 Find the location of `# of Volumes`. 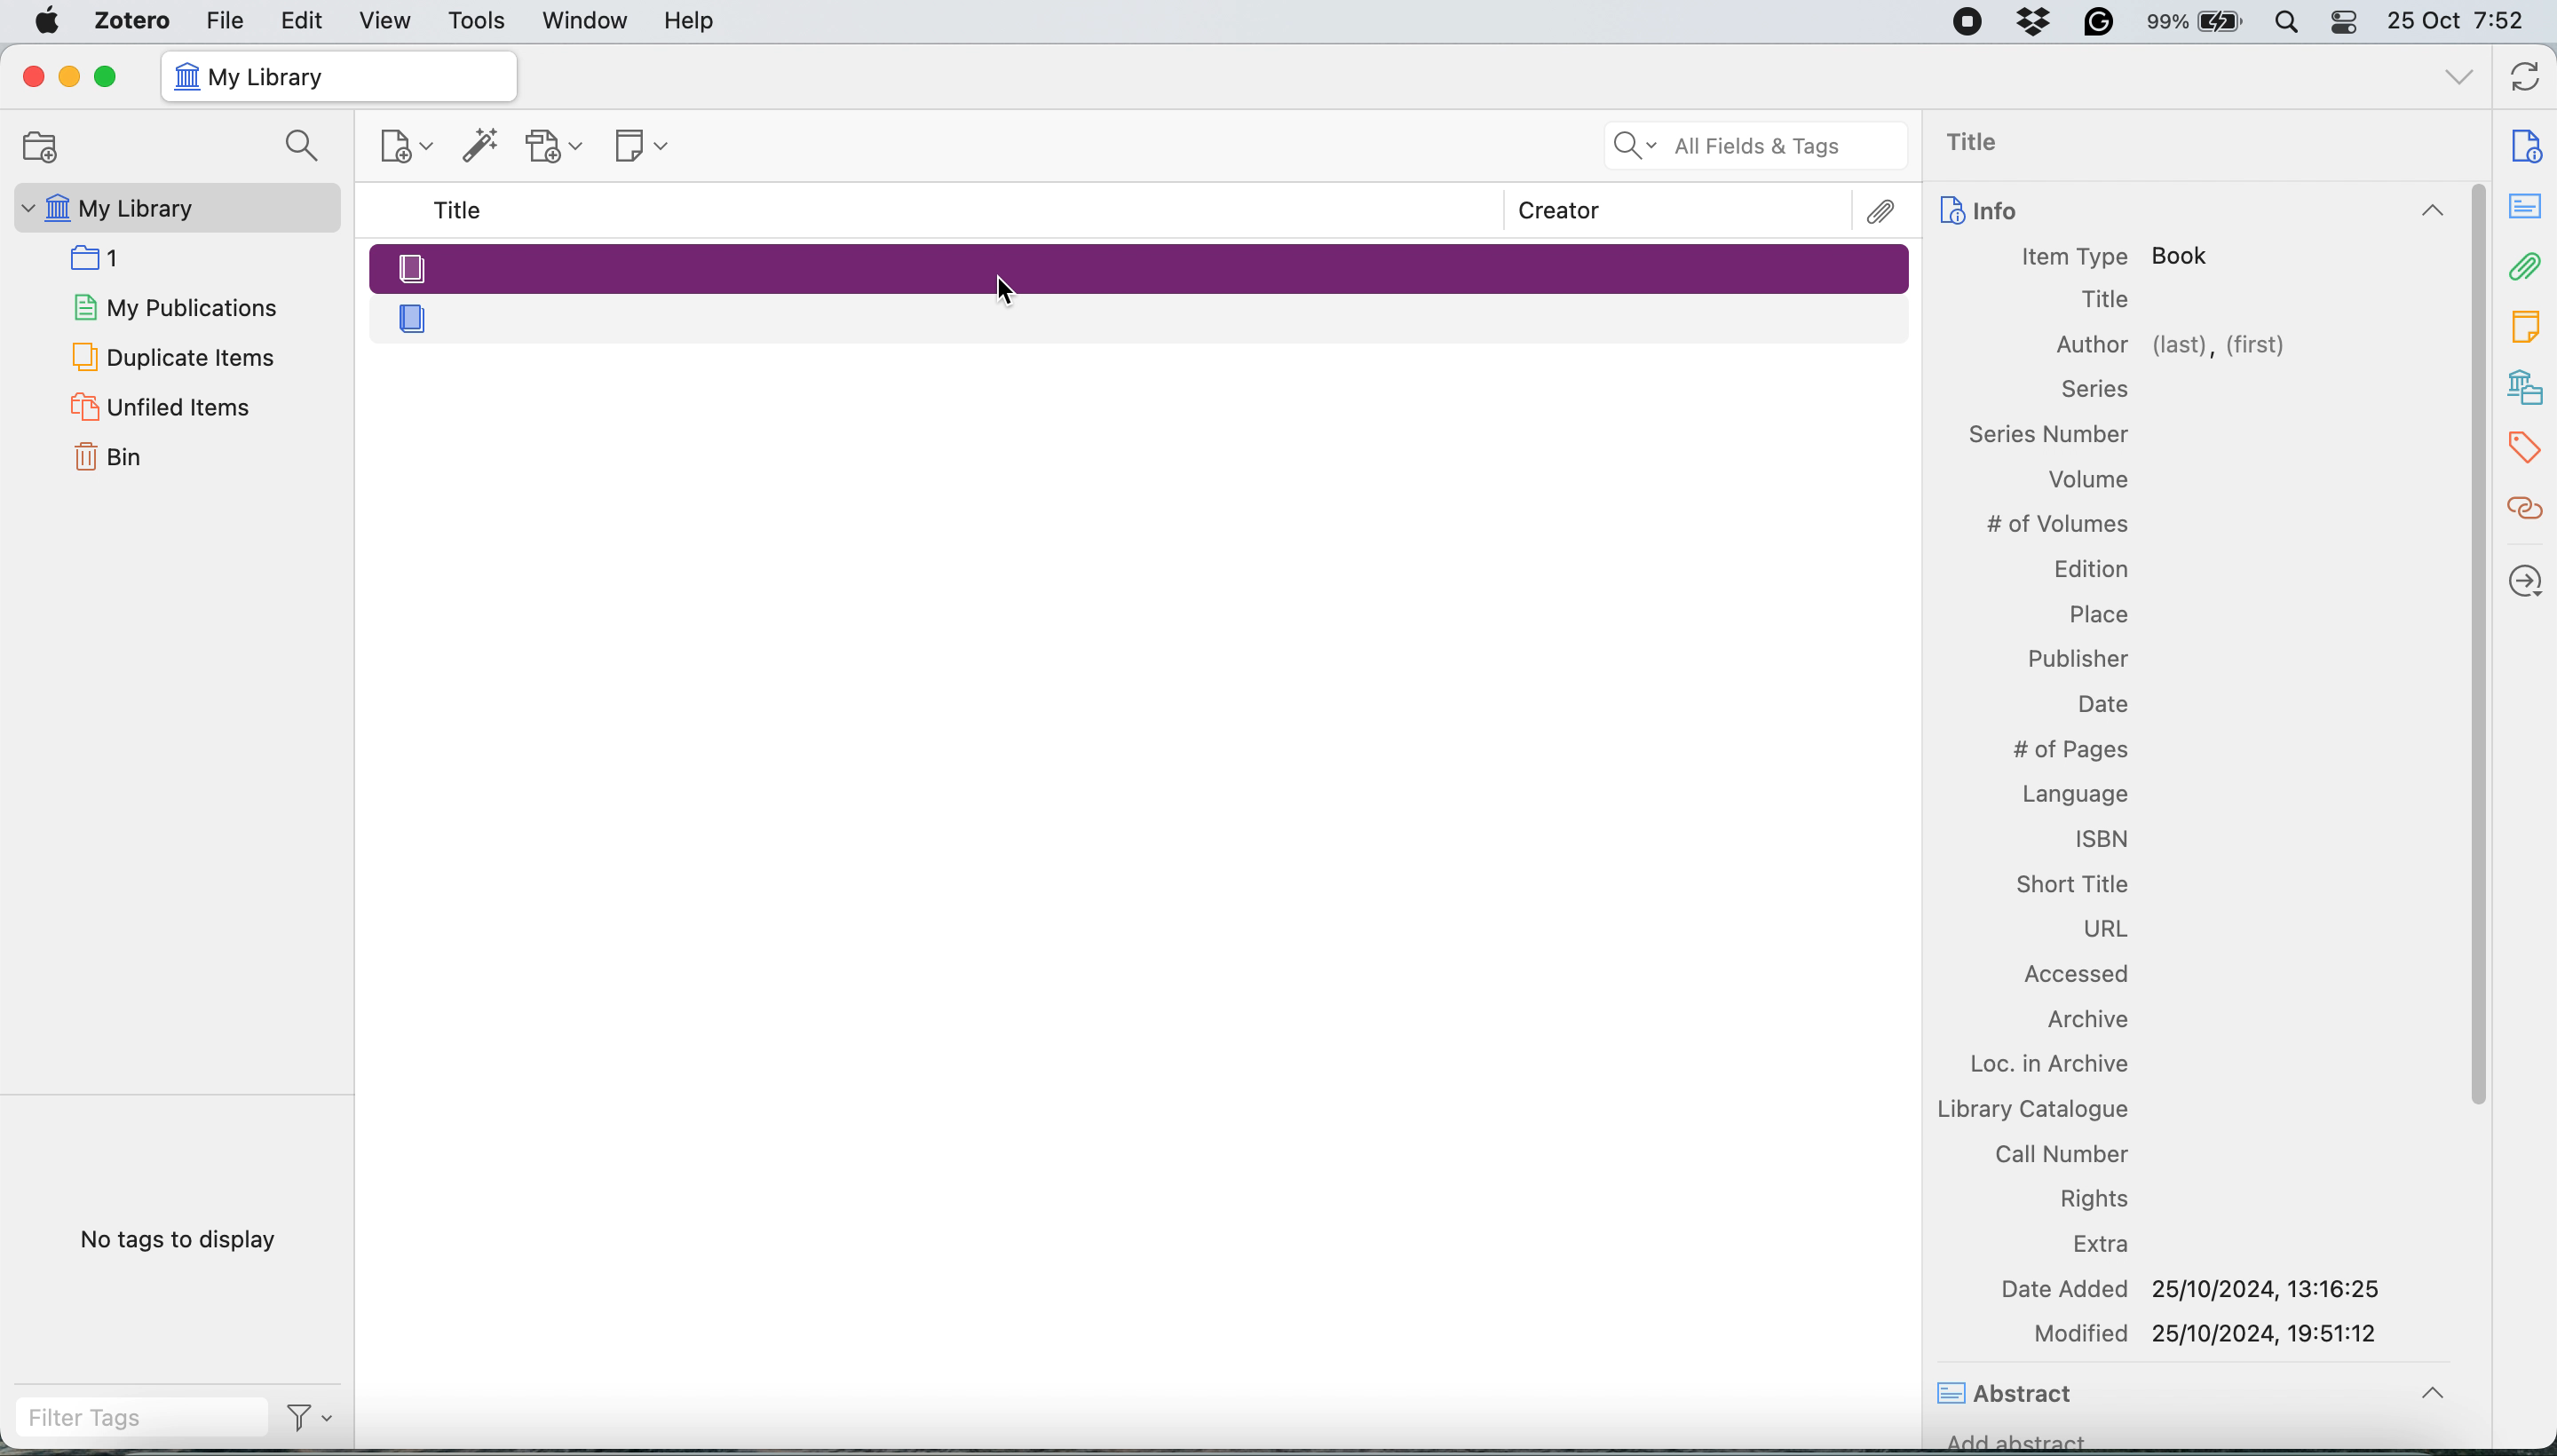

# of Volumes is located at coordinates (2057, 524).